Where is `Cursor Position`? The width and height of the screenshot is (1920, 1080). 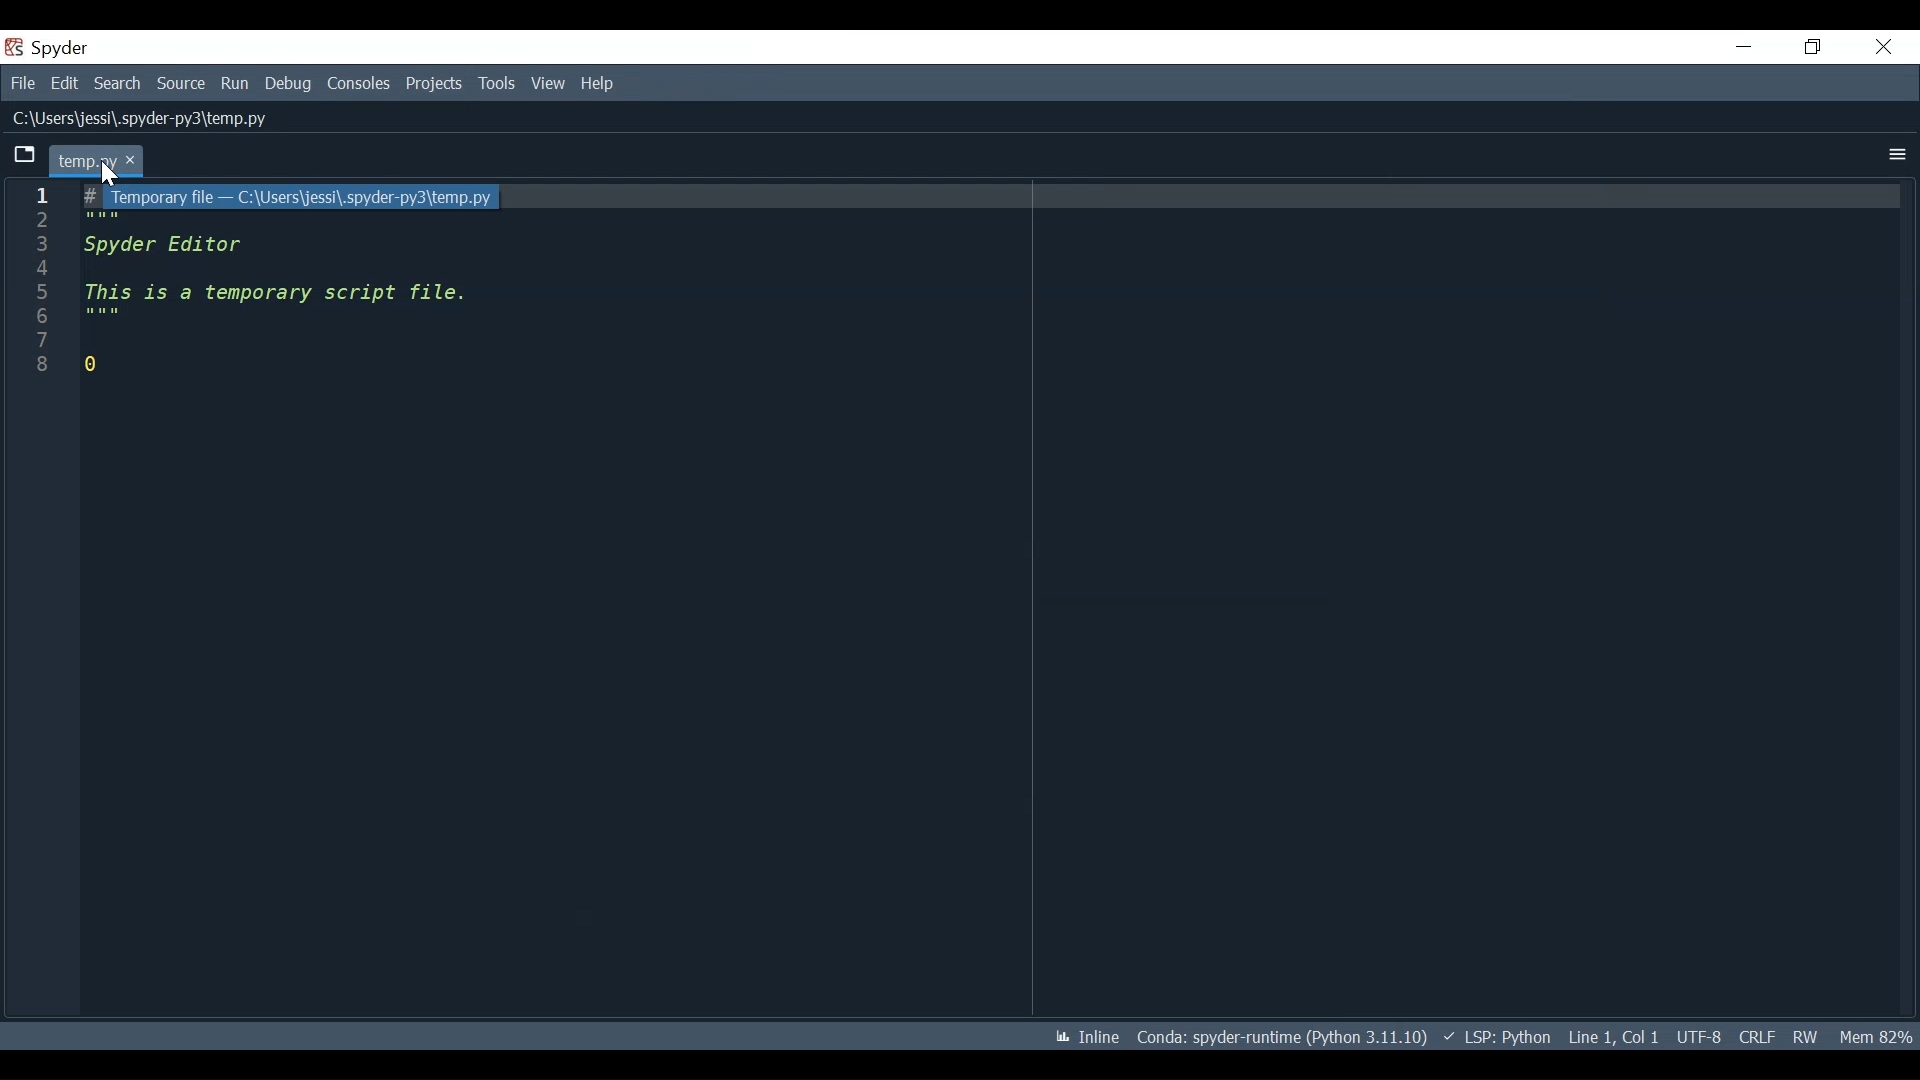 Cursor Position is located at coordinates (1613, 1038).